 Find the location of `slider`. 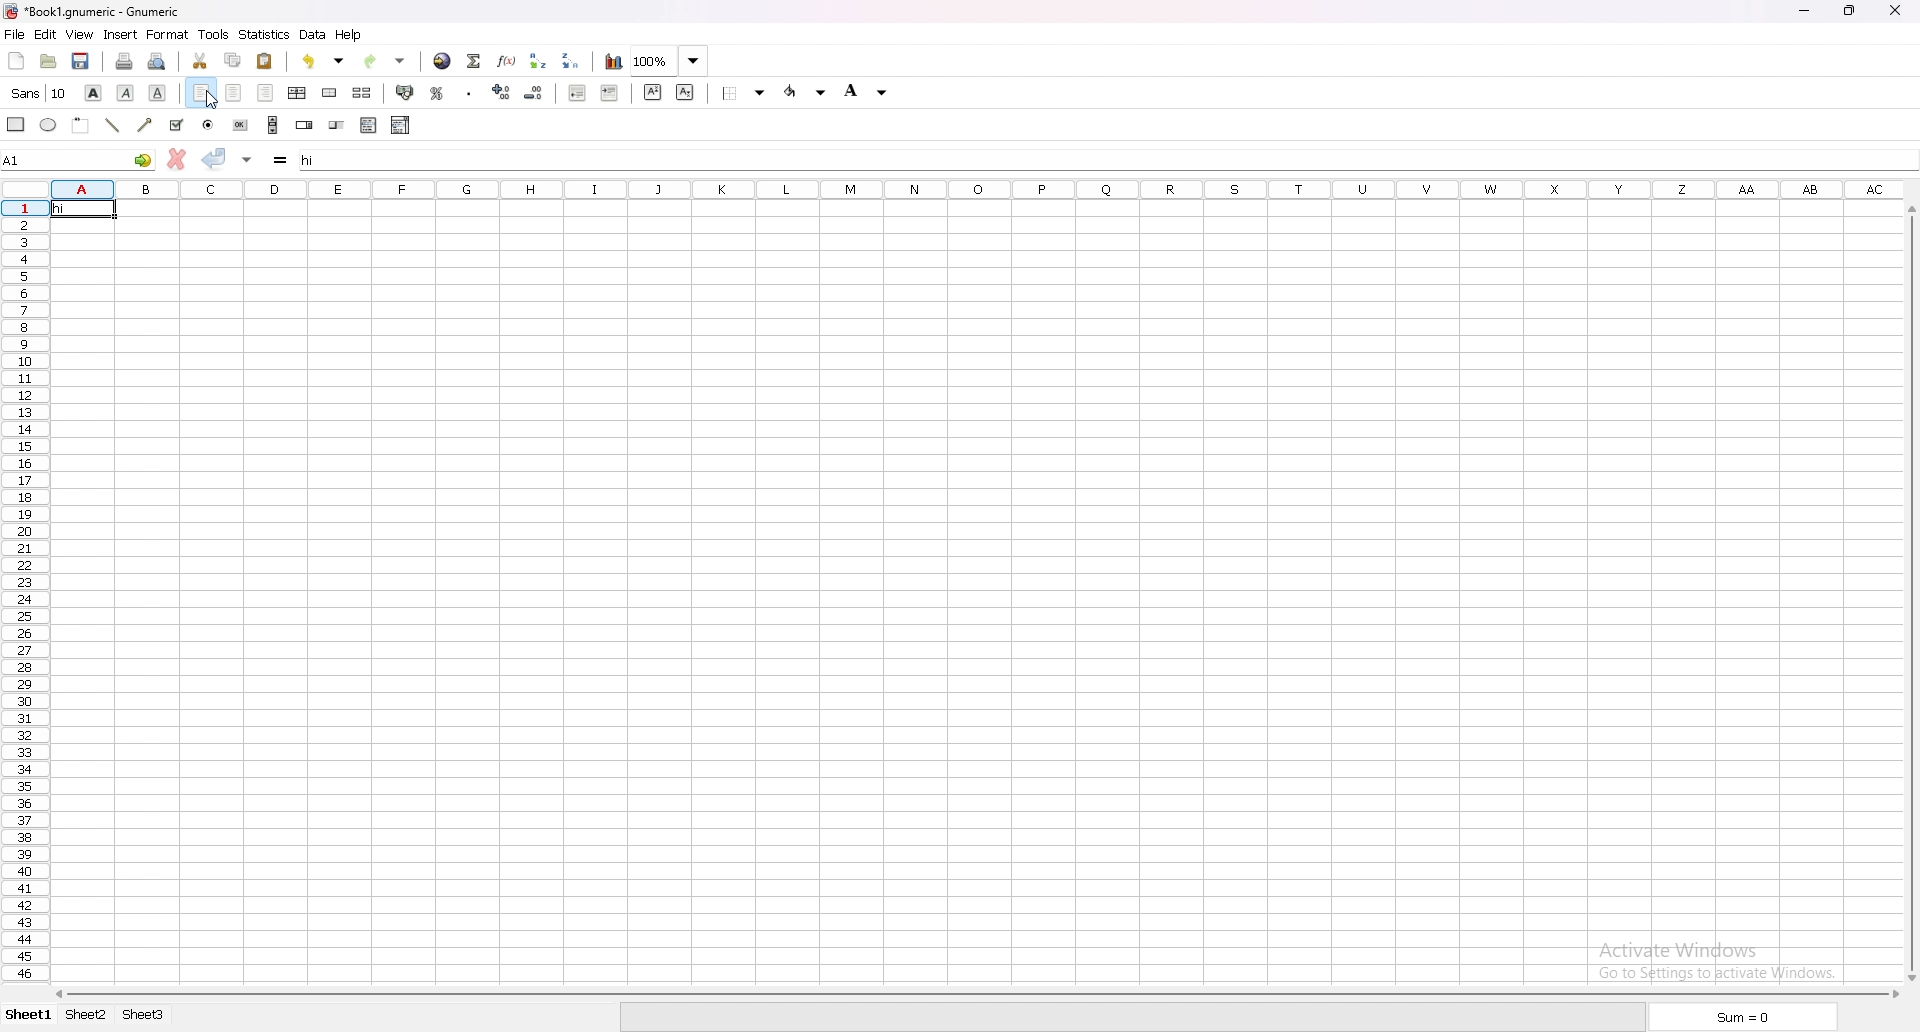

slider is located at coordinates (337, 127).